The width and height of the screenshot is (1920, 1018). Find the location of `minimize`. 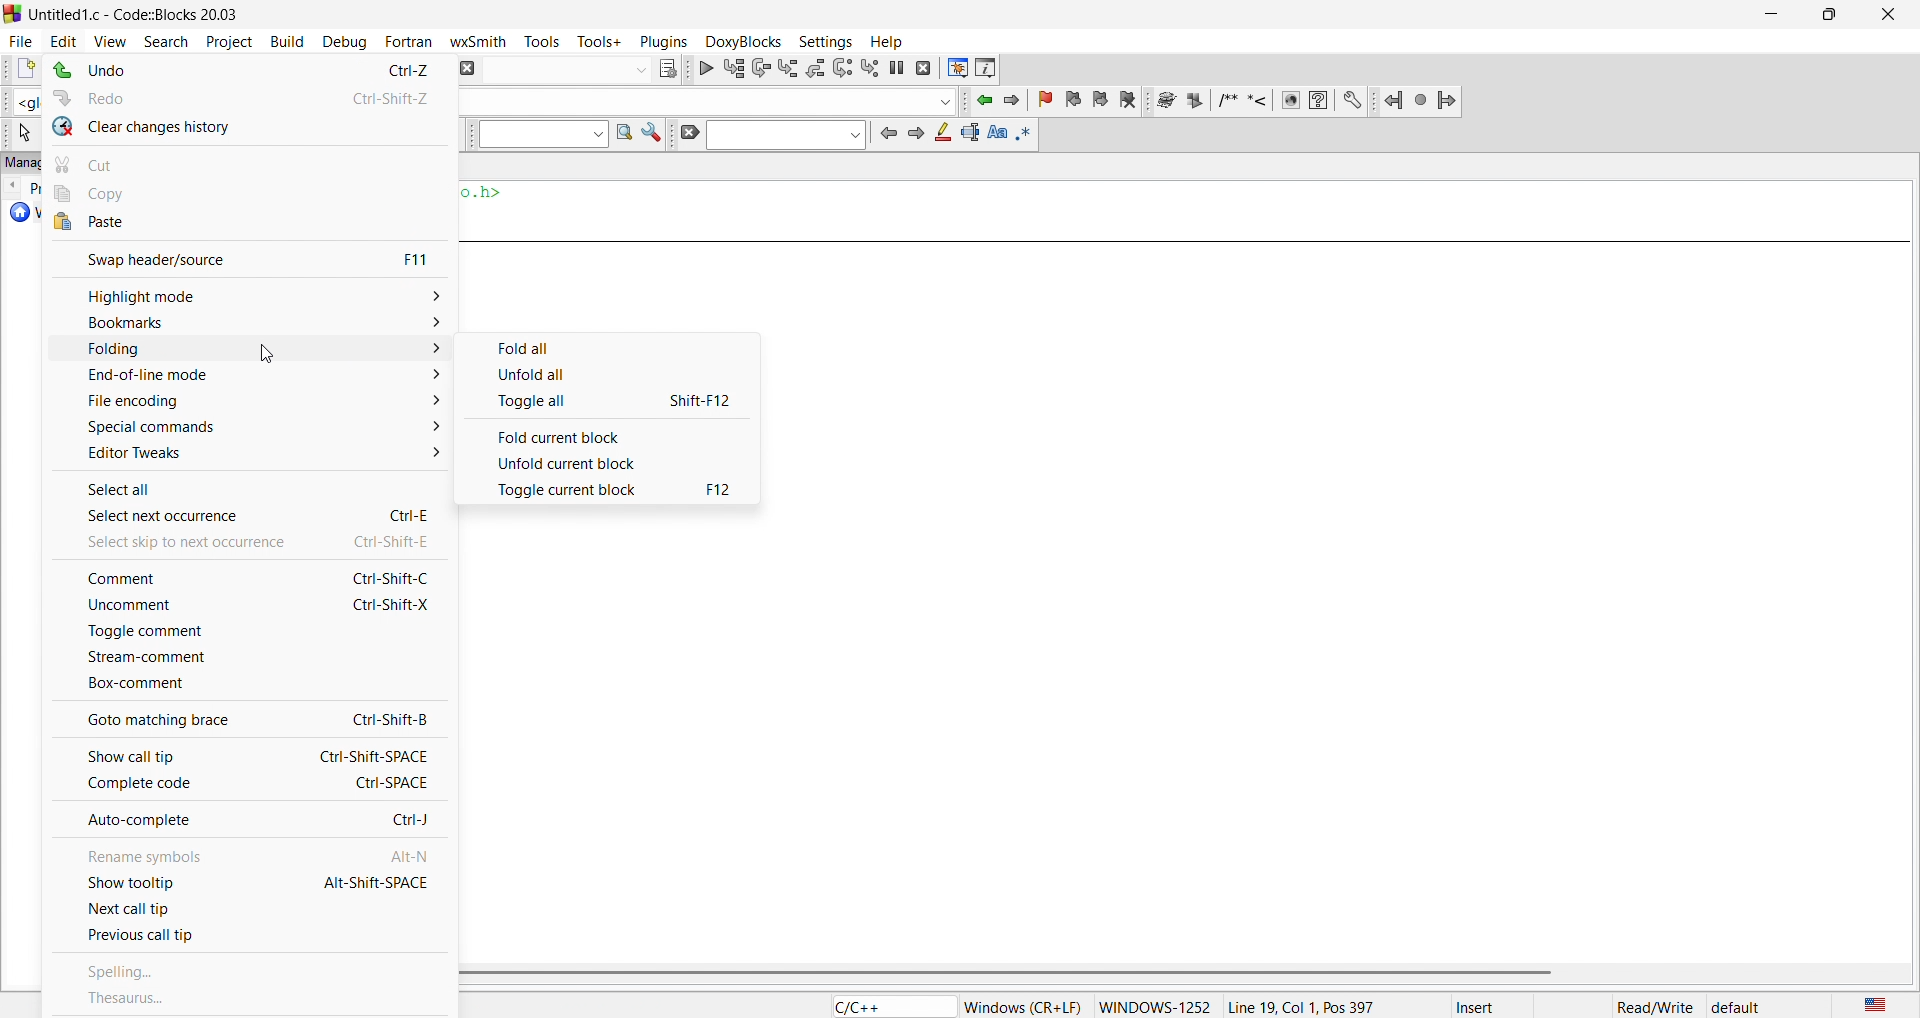

minimize is located at coordinates (1768, 15).